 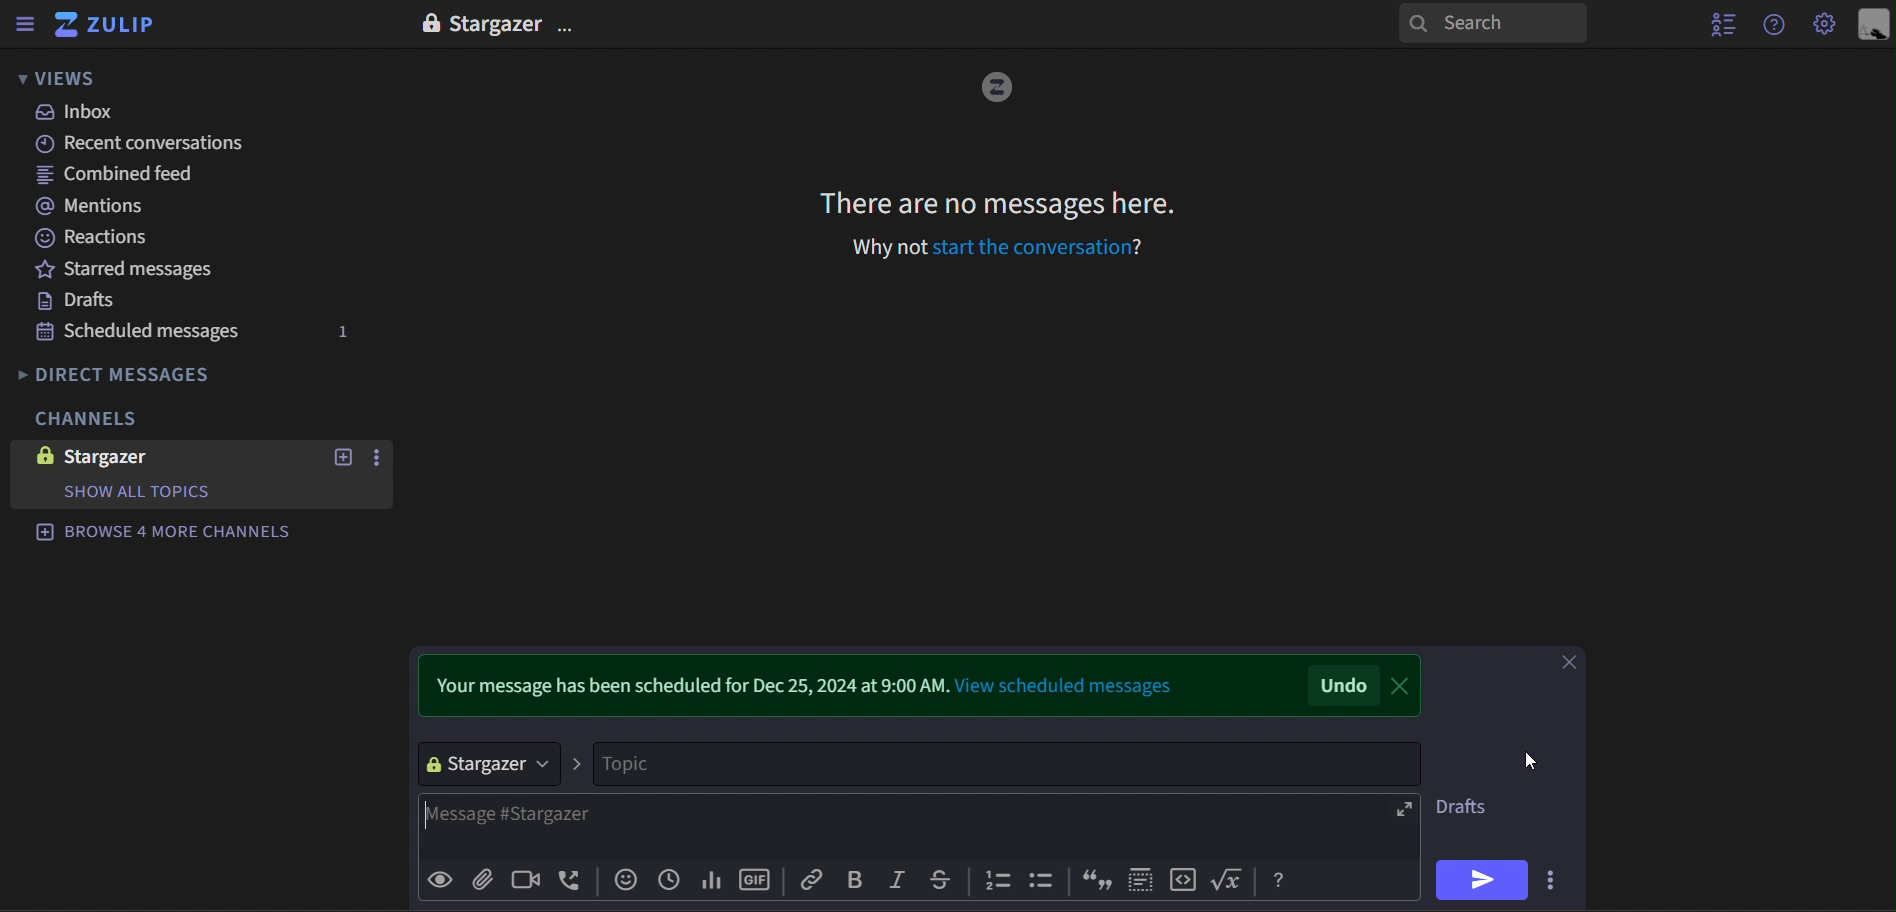 I want to click on reactions, so click(x=145, y=240).